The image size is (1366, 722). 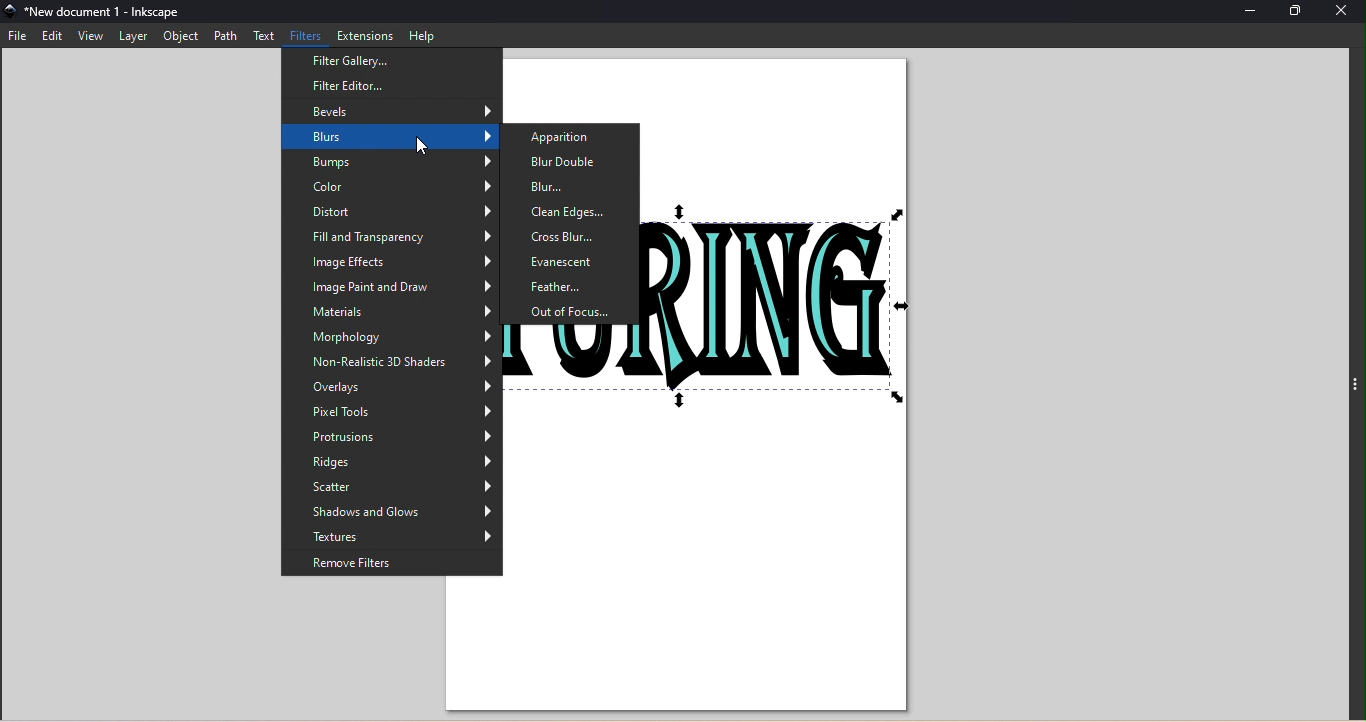 I want to click on Bevels, so click(x=394, y=110).